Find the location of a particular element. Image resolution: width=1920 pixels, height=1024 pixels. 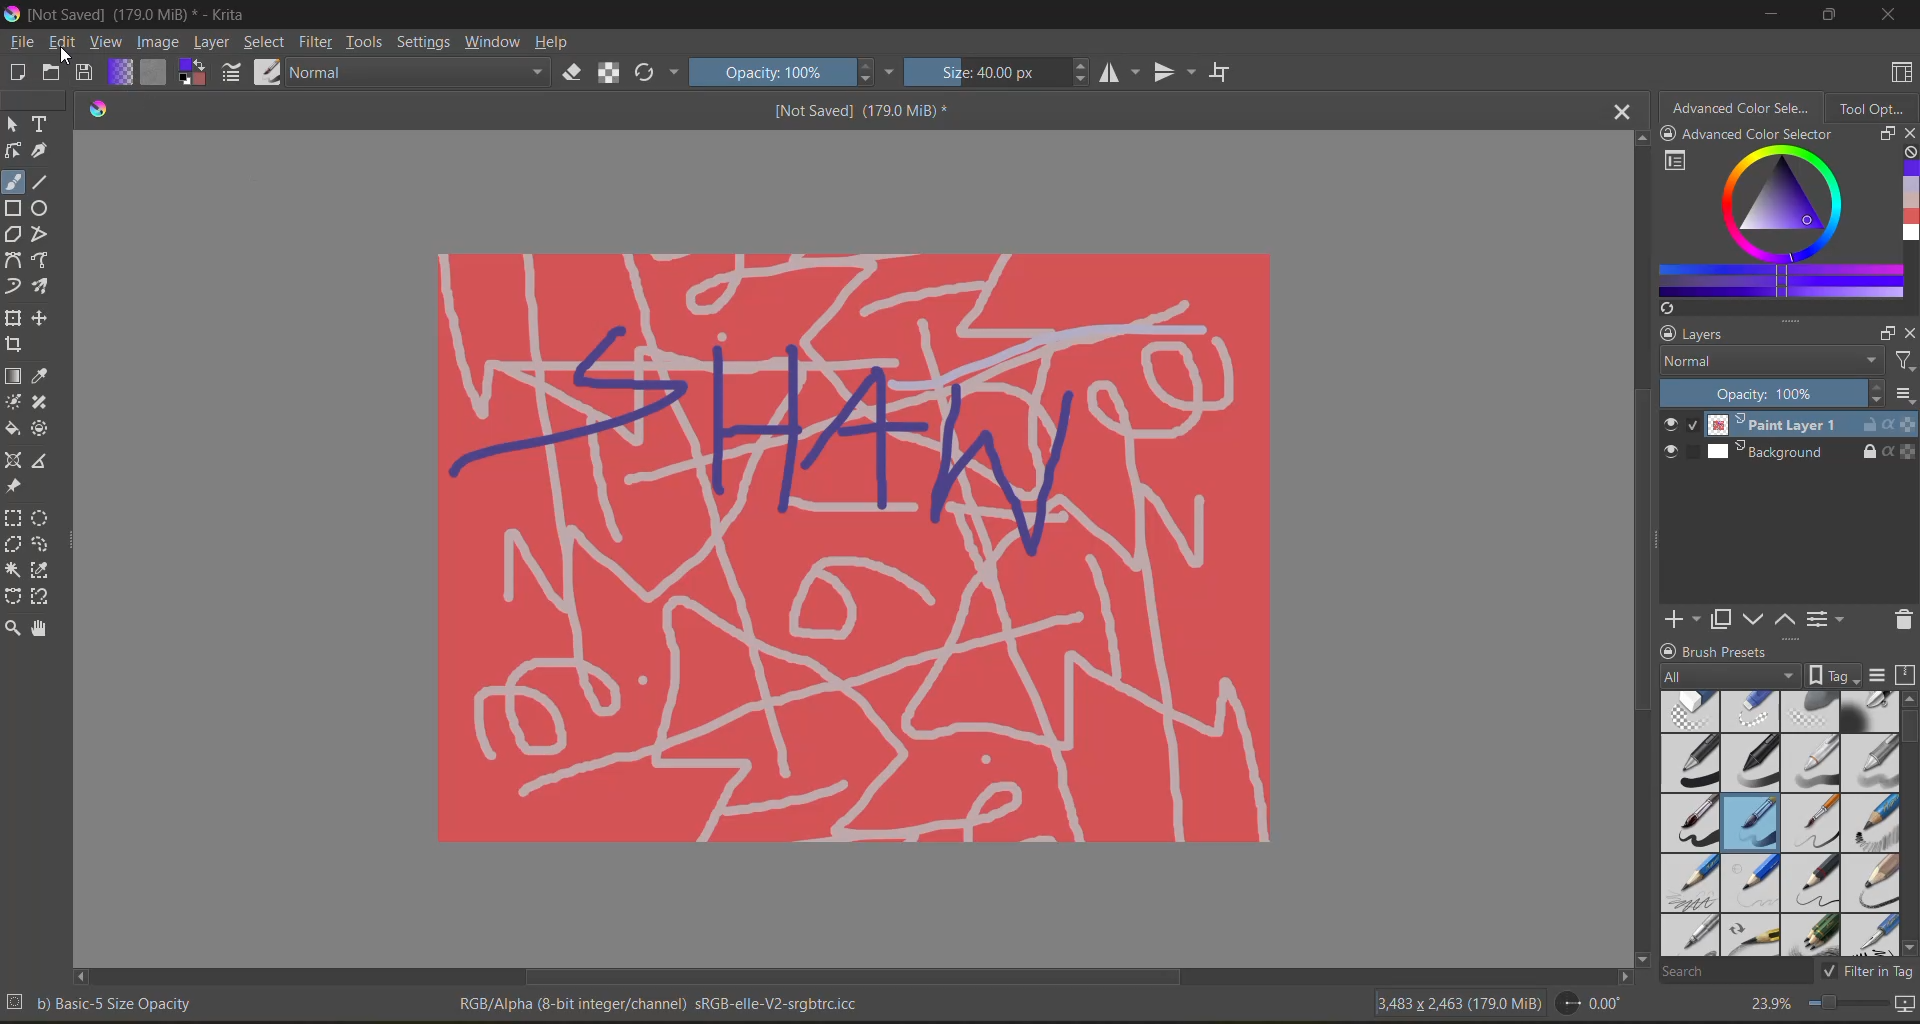

edit is located at coordinates (63, 42).